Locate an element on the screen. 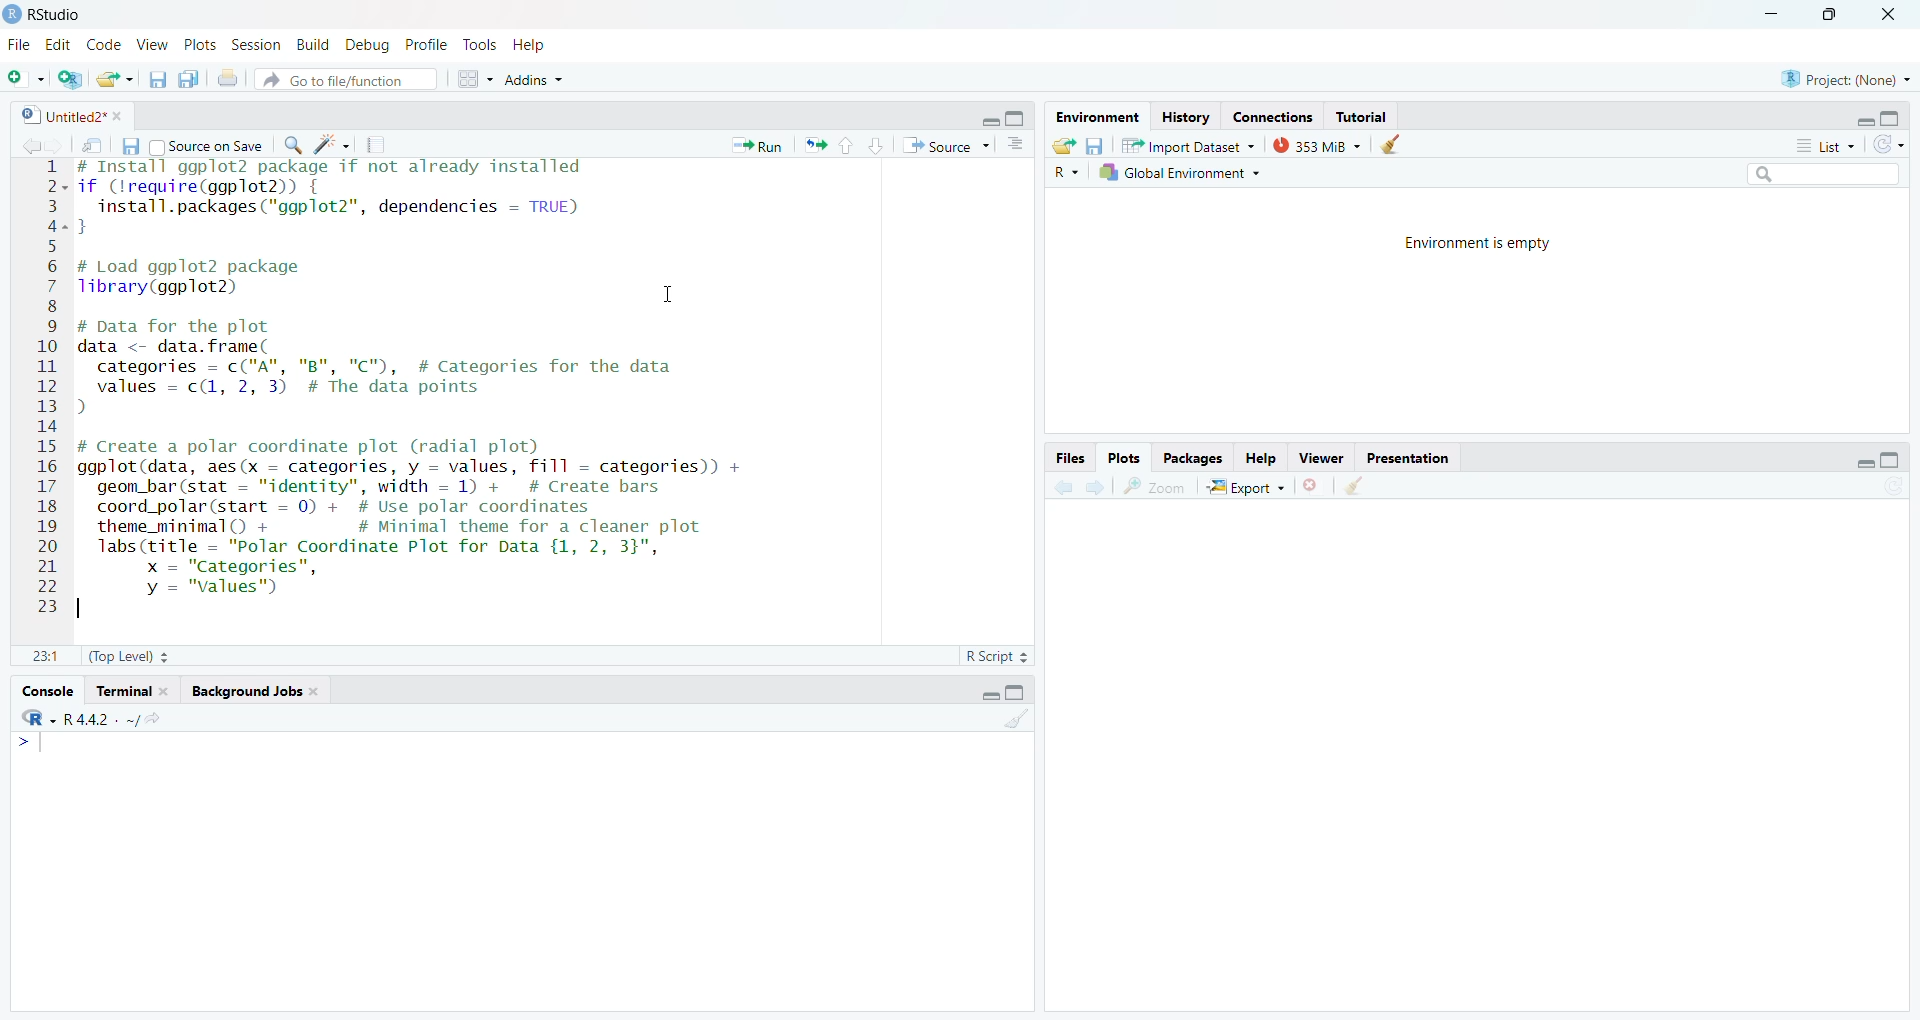 This screenshot has width=1920, height=1020. save current file is located at coordinates (159, 80).